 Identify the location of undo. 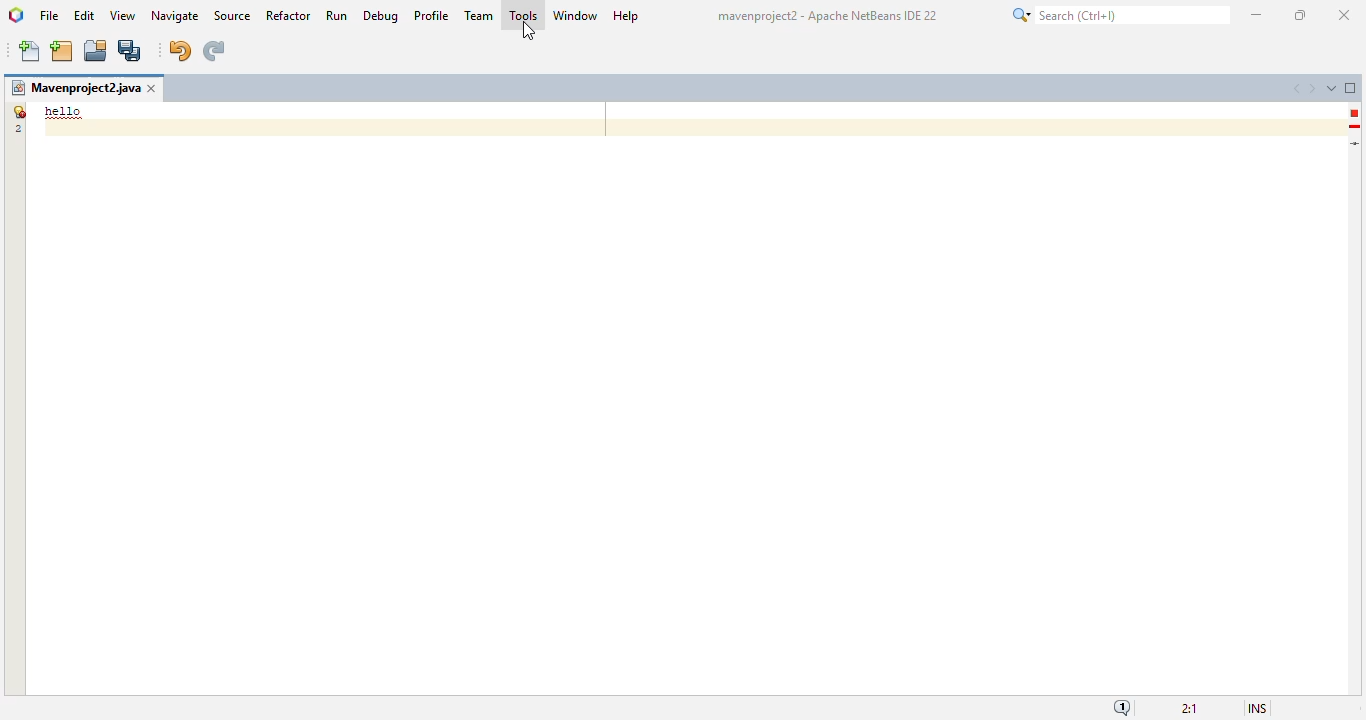
(179, 51).